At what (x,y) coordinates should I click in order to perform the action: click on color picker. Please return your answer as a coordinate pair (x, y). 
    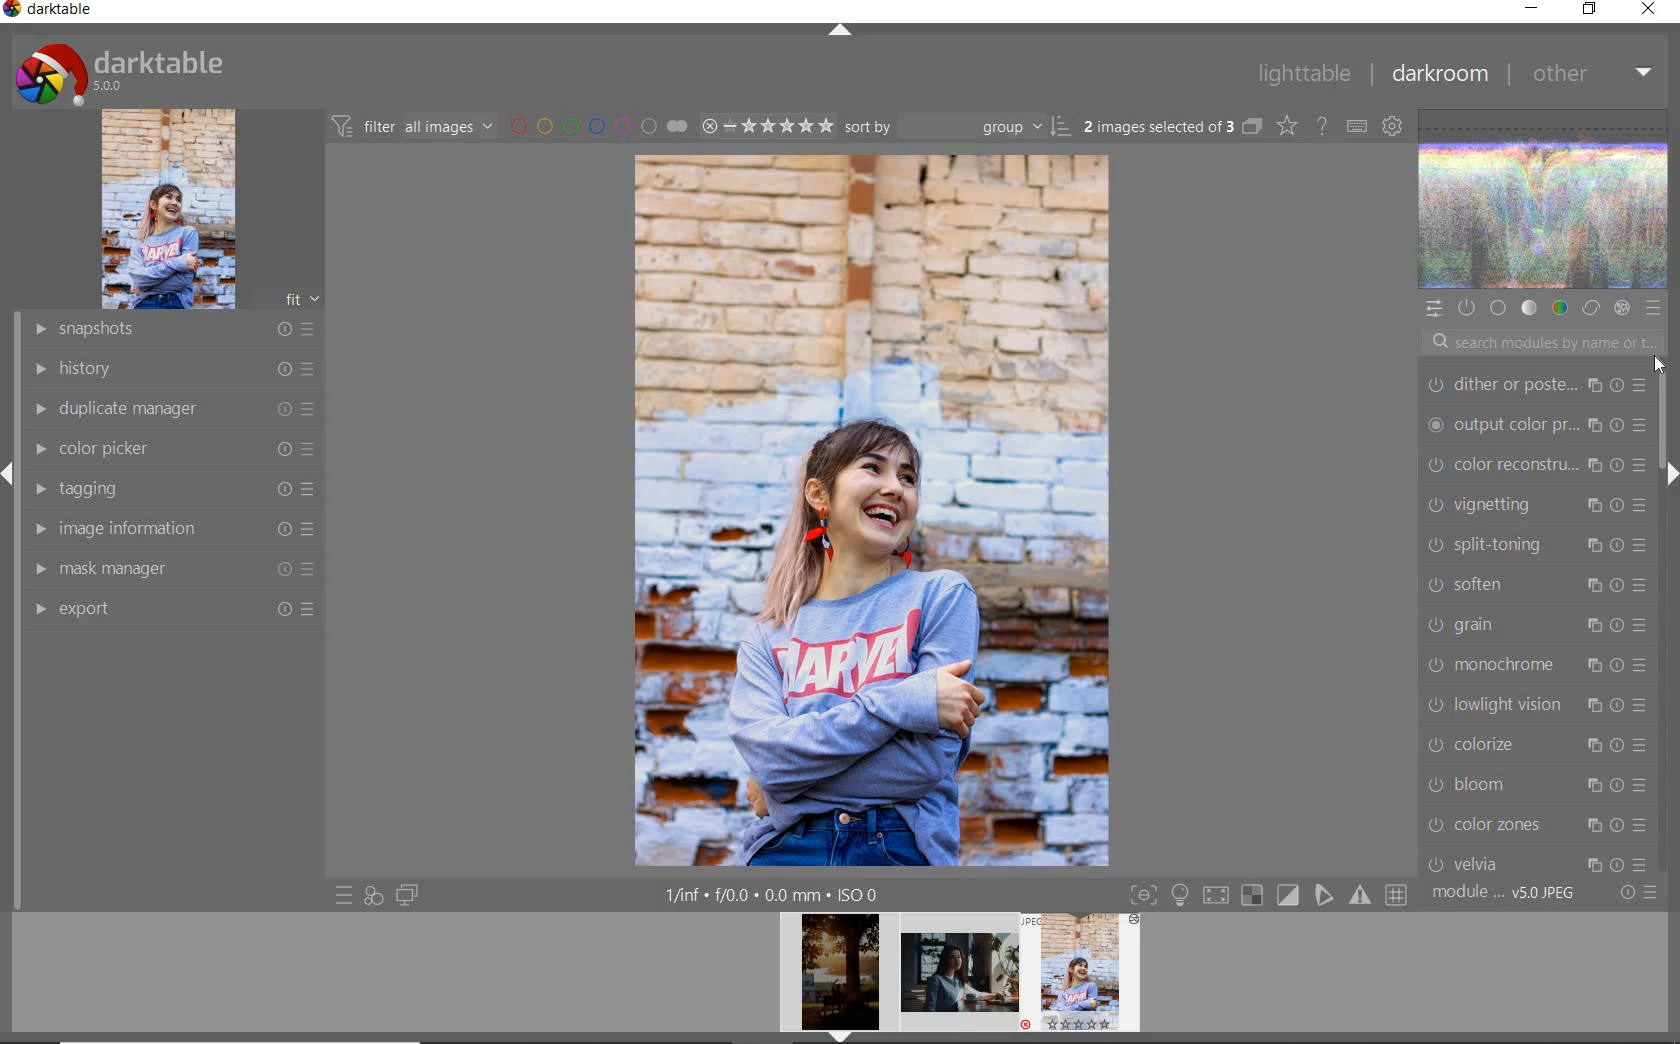
    Looking at the image, I should click on (172, 449).